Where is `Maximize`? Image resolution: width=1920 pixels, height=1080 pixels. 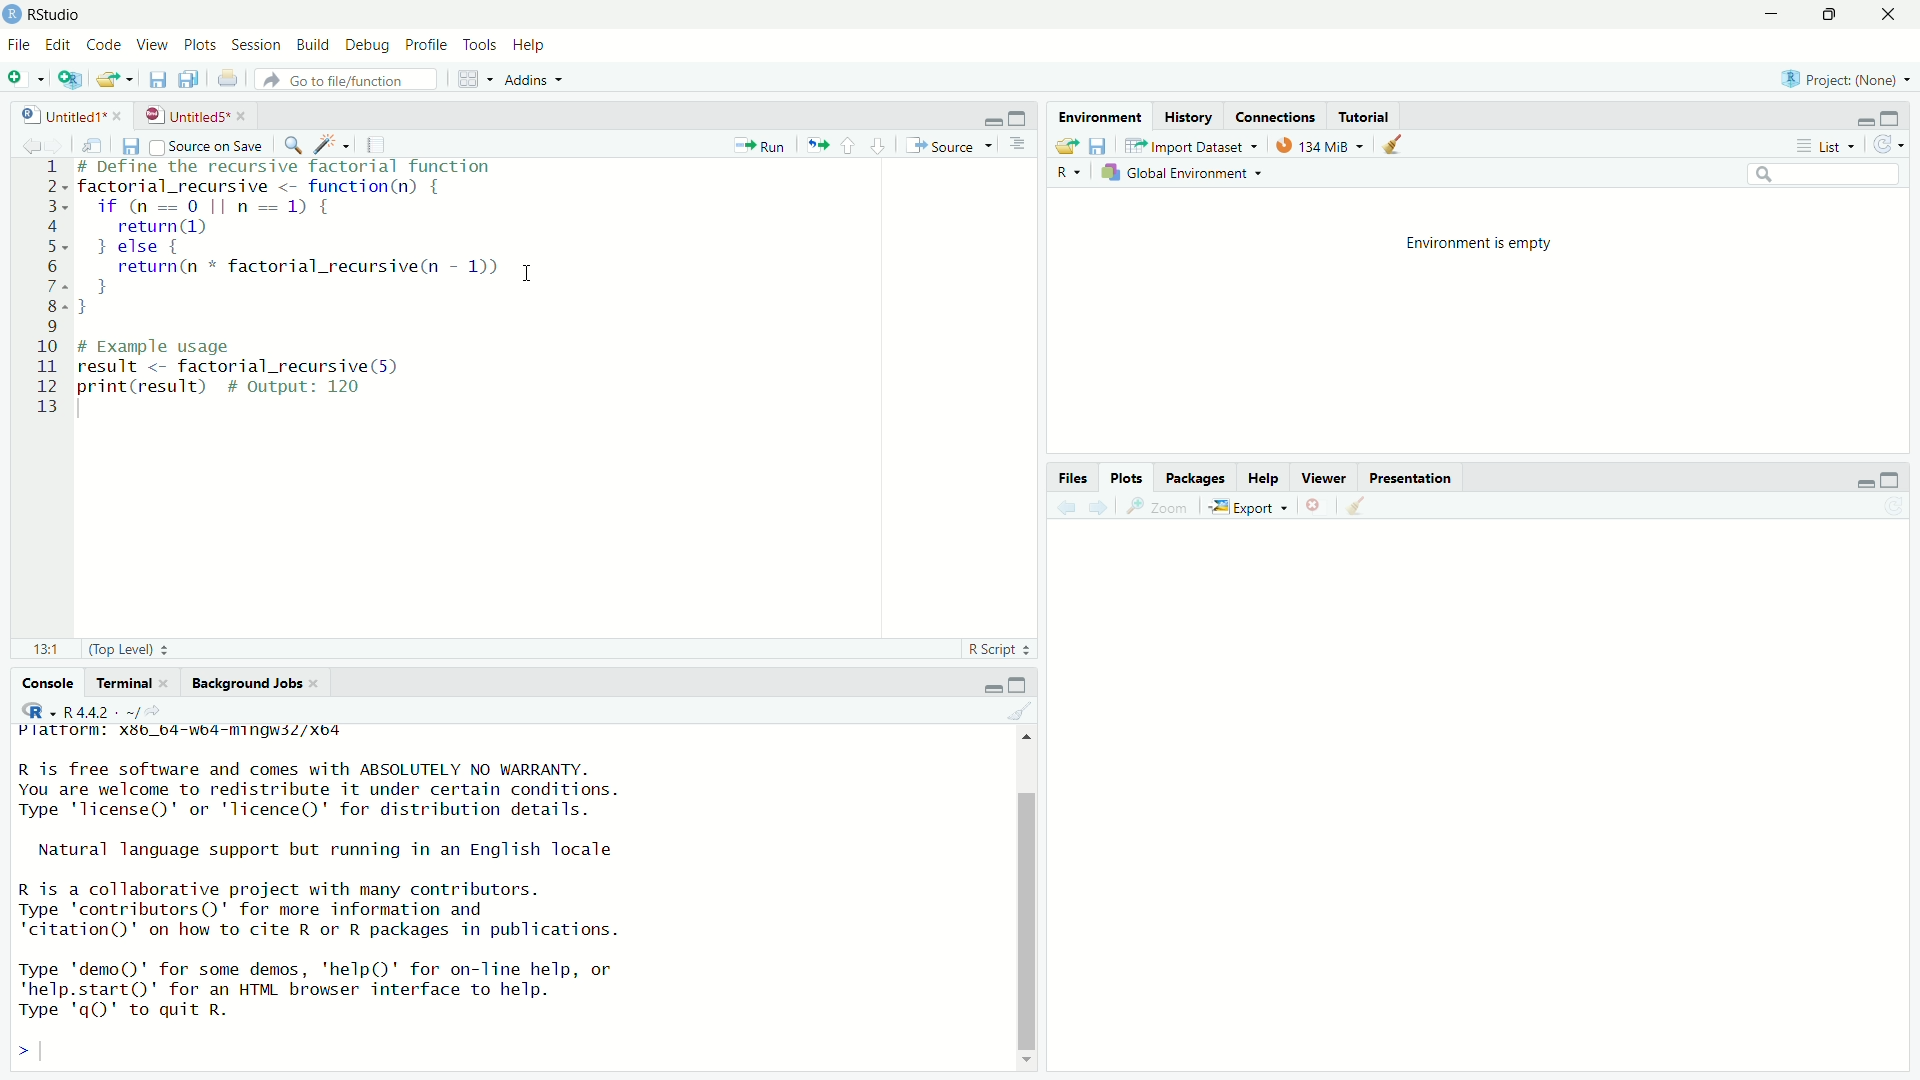 Maximize is located at coordinates (1825, 16).